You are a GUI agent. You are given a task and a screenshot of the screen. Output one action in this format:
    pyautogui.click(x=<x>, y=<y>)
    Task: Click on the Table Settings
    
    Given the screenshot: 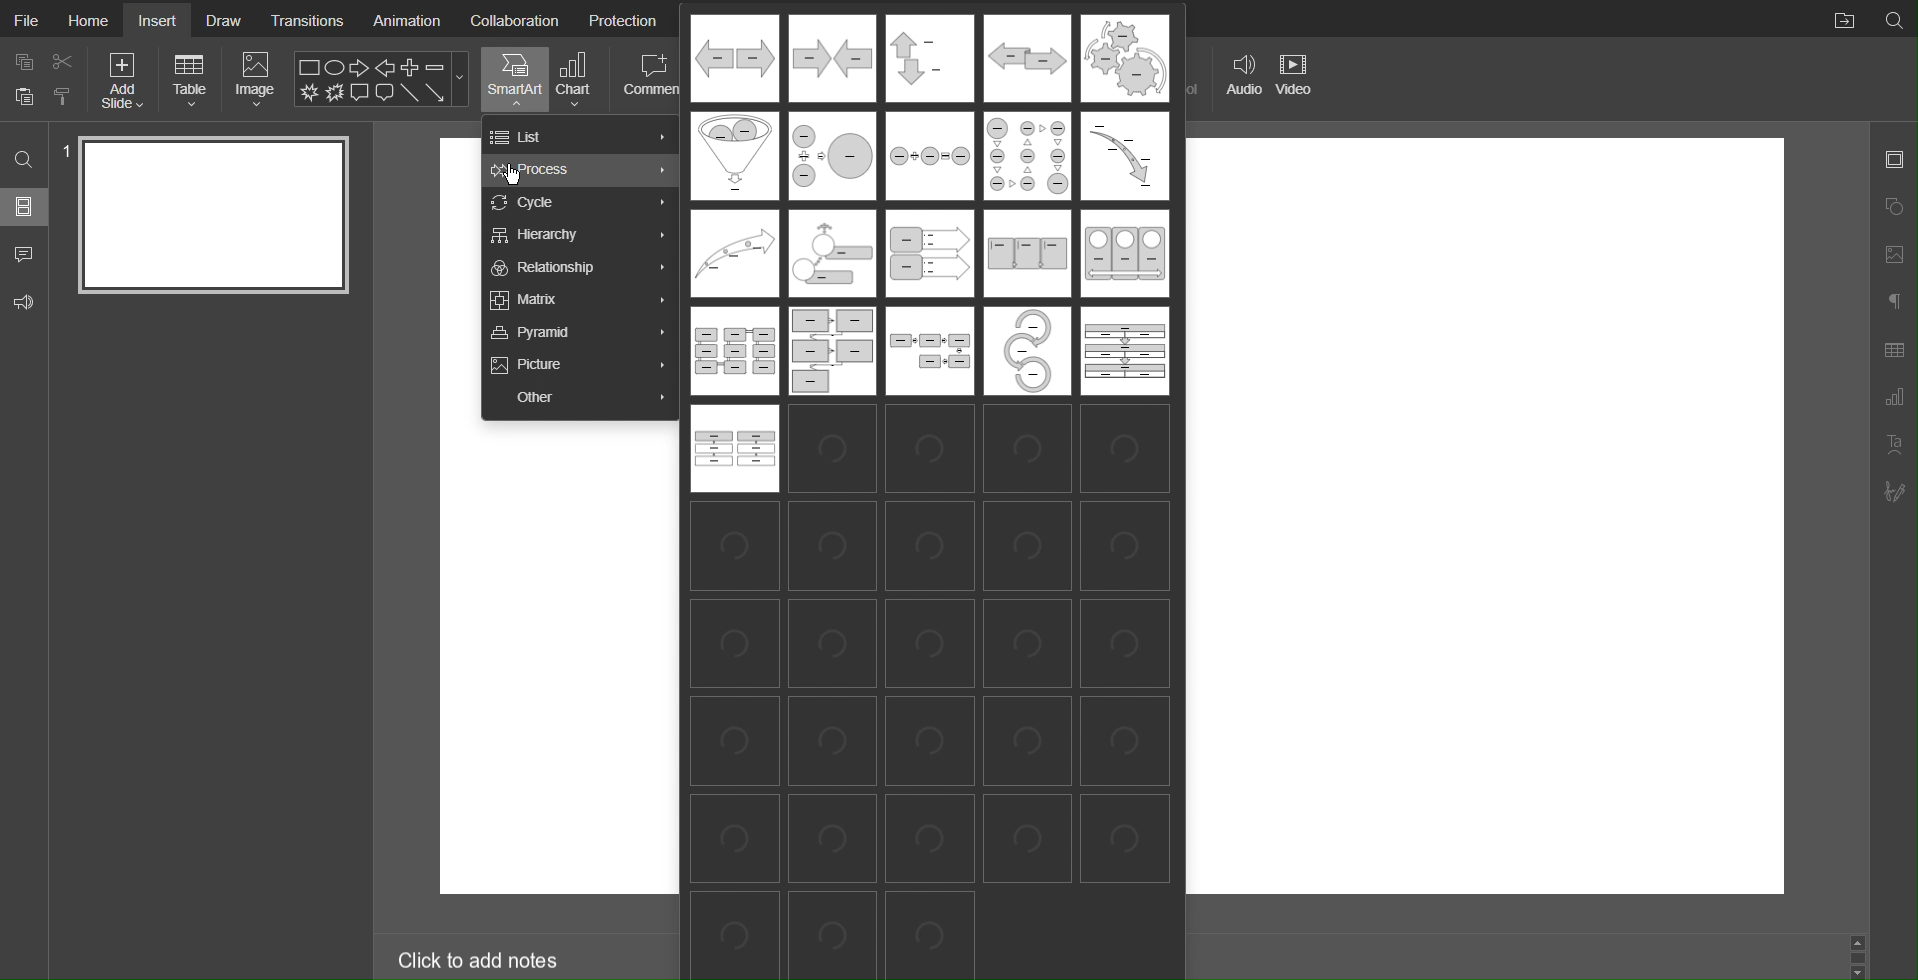 What is the action you would take?
    pyautogui.click(x=1894, y=349)
    